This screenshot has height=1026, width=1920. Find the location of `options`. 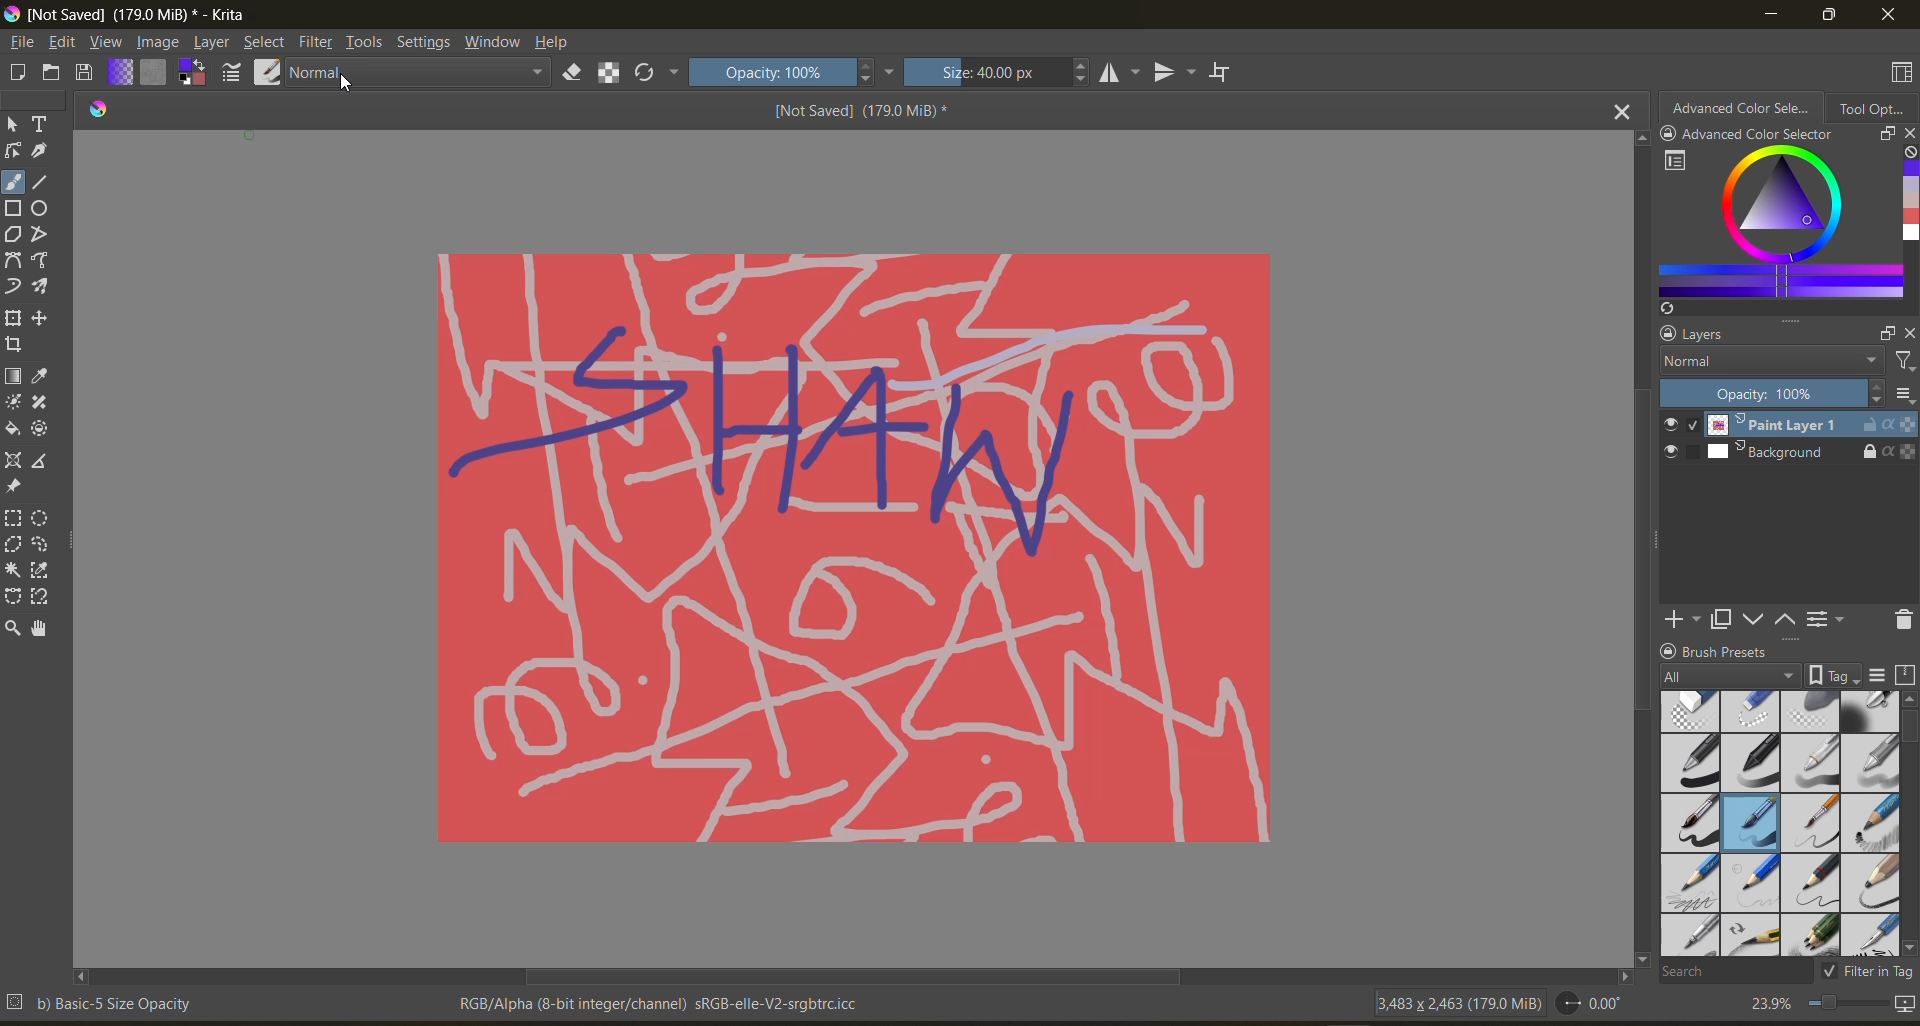

options is located at coordinates (1907, 397).